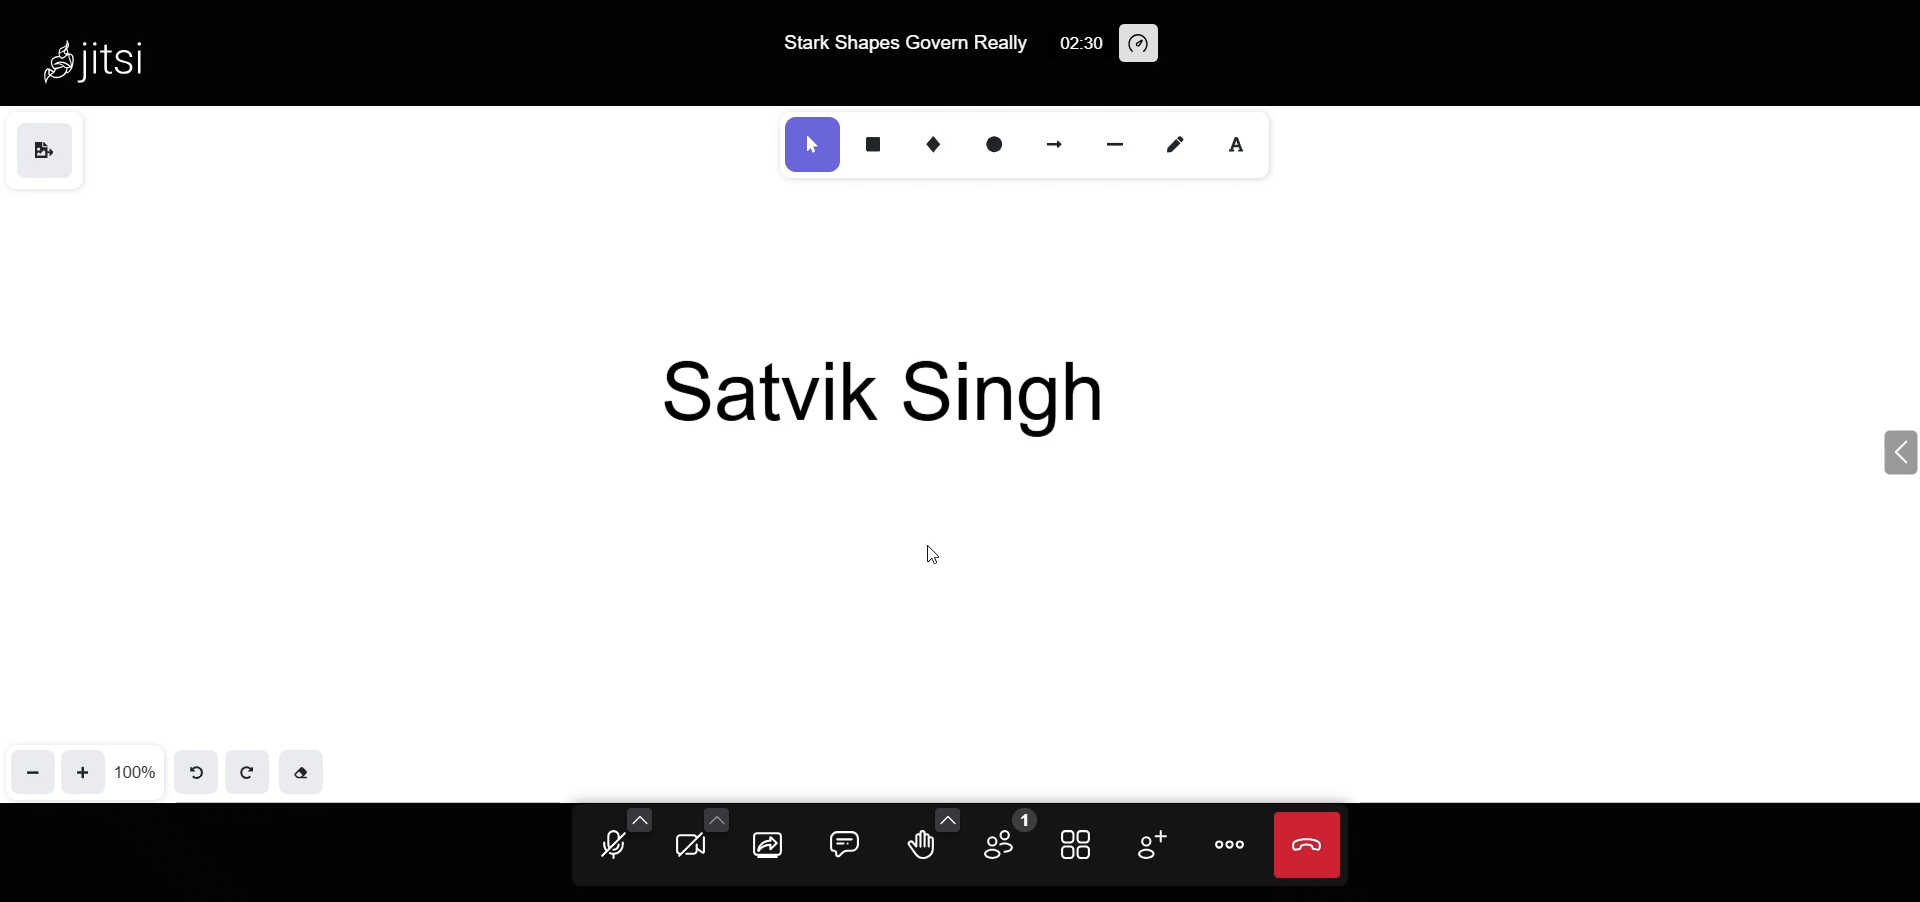 Image resolution: width=1920 pixels, height=902 pixels. Describe the element at coordinates (301, 770) in the screenshot. I see `eraser` at that location.